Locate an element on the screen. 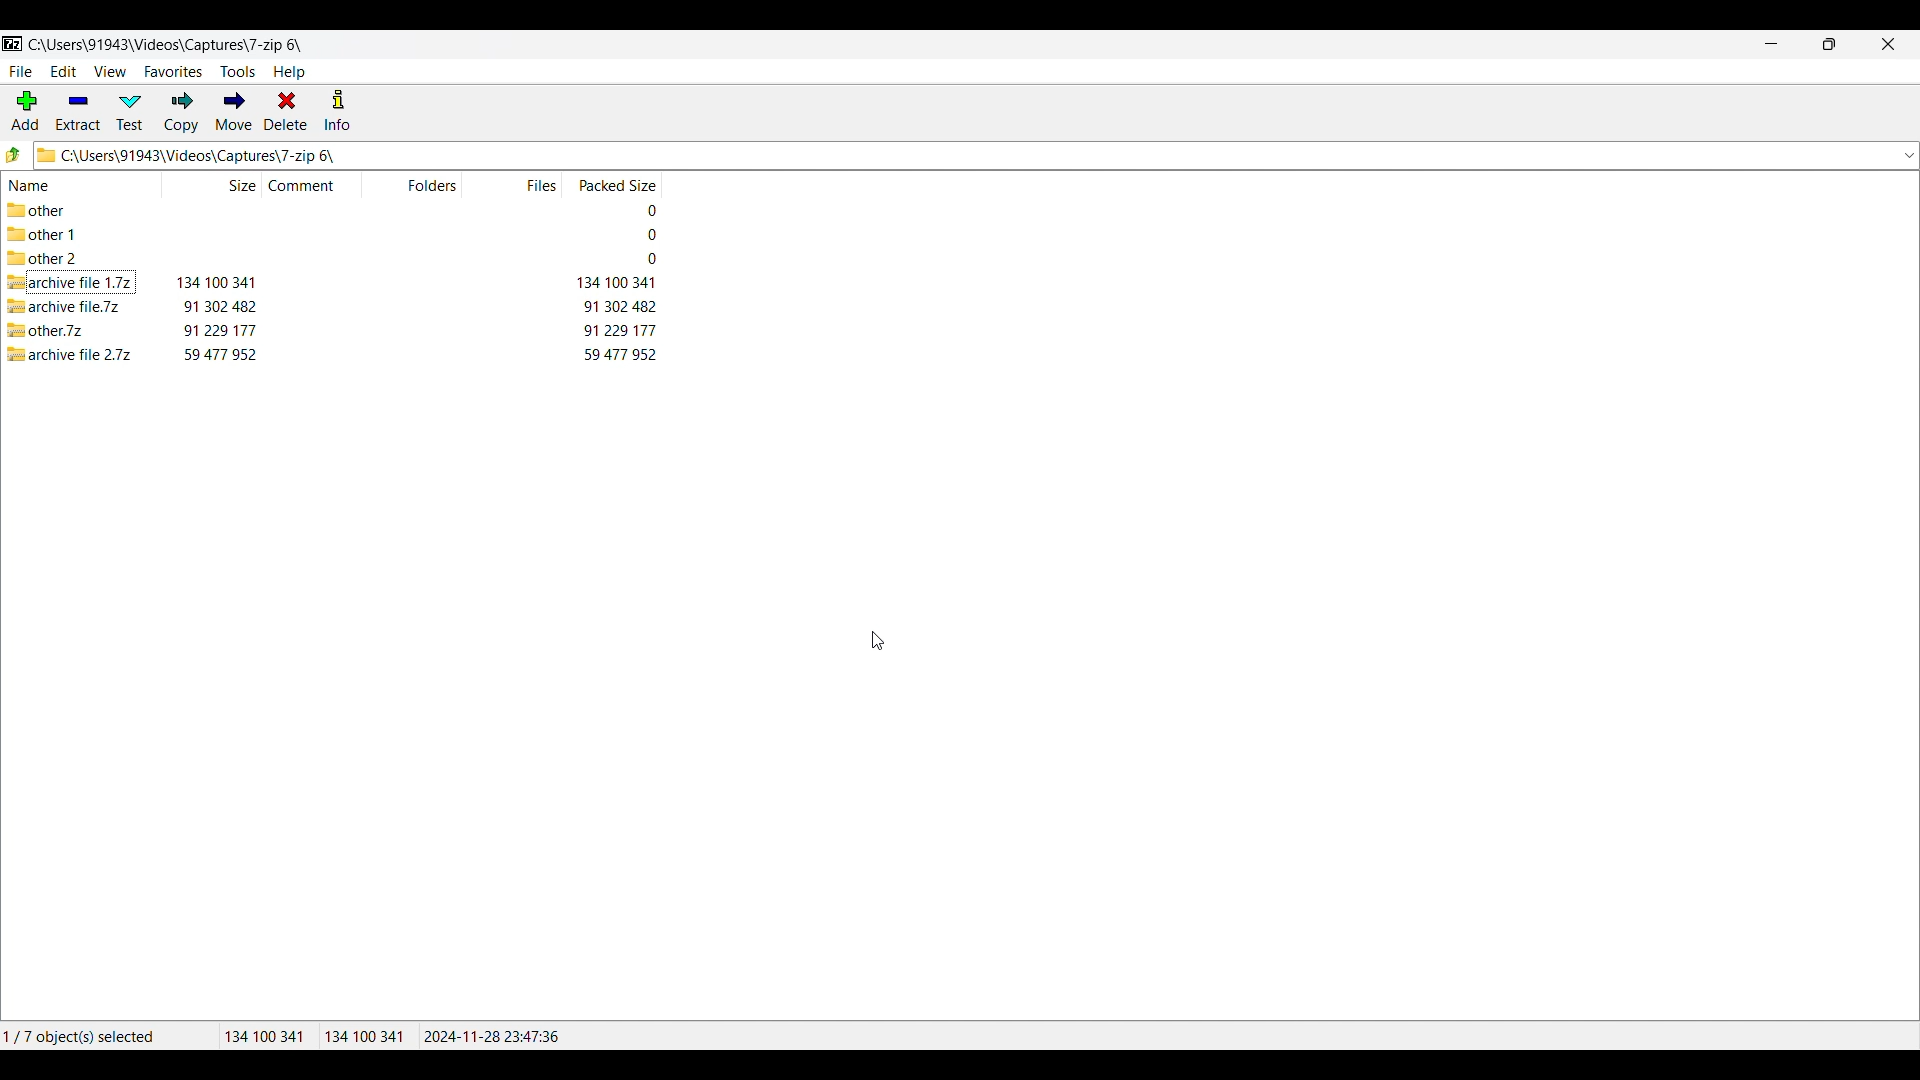 The height and width of the screenshot is (1080, 1920). archive file.7z is located at coordinates (69, 306).